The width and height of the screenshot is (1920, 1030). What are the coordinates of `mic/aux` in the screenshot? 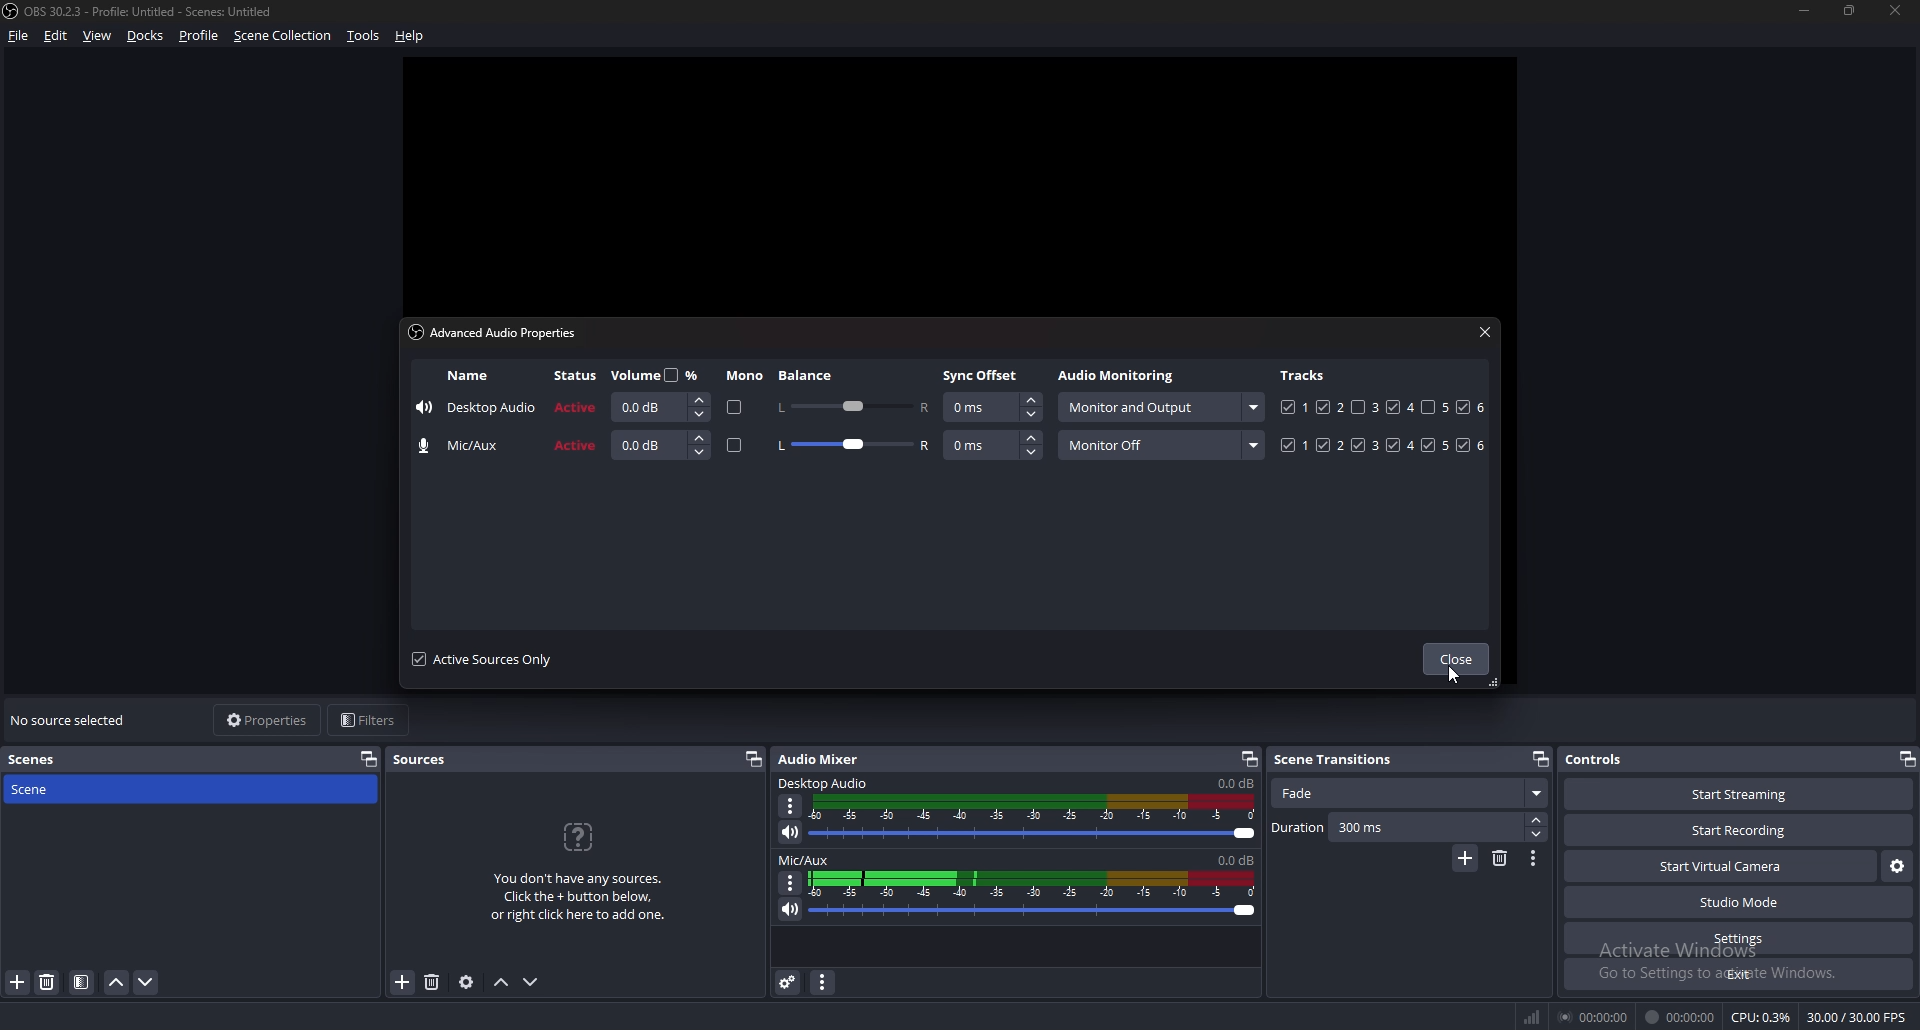 It's located at (466, 446).